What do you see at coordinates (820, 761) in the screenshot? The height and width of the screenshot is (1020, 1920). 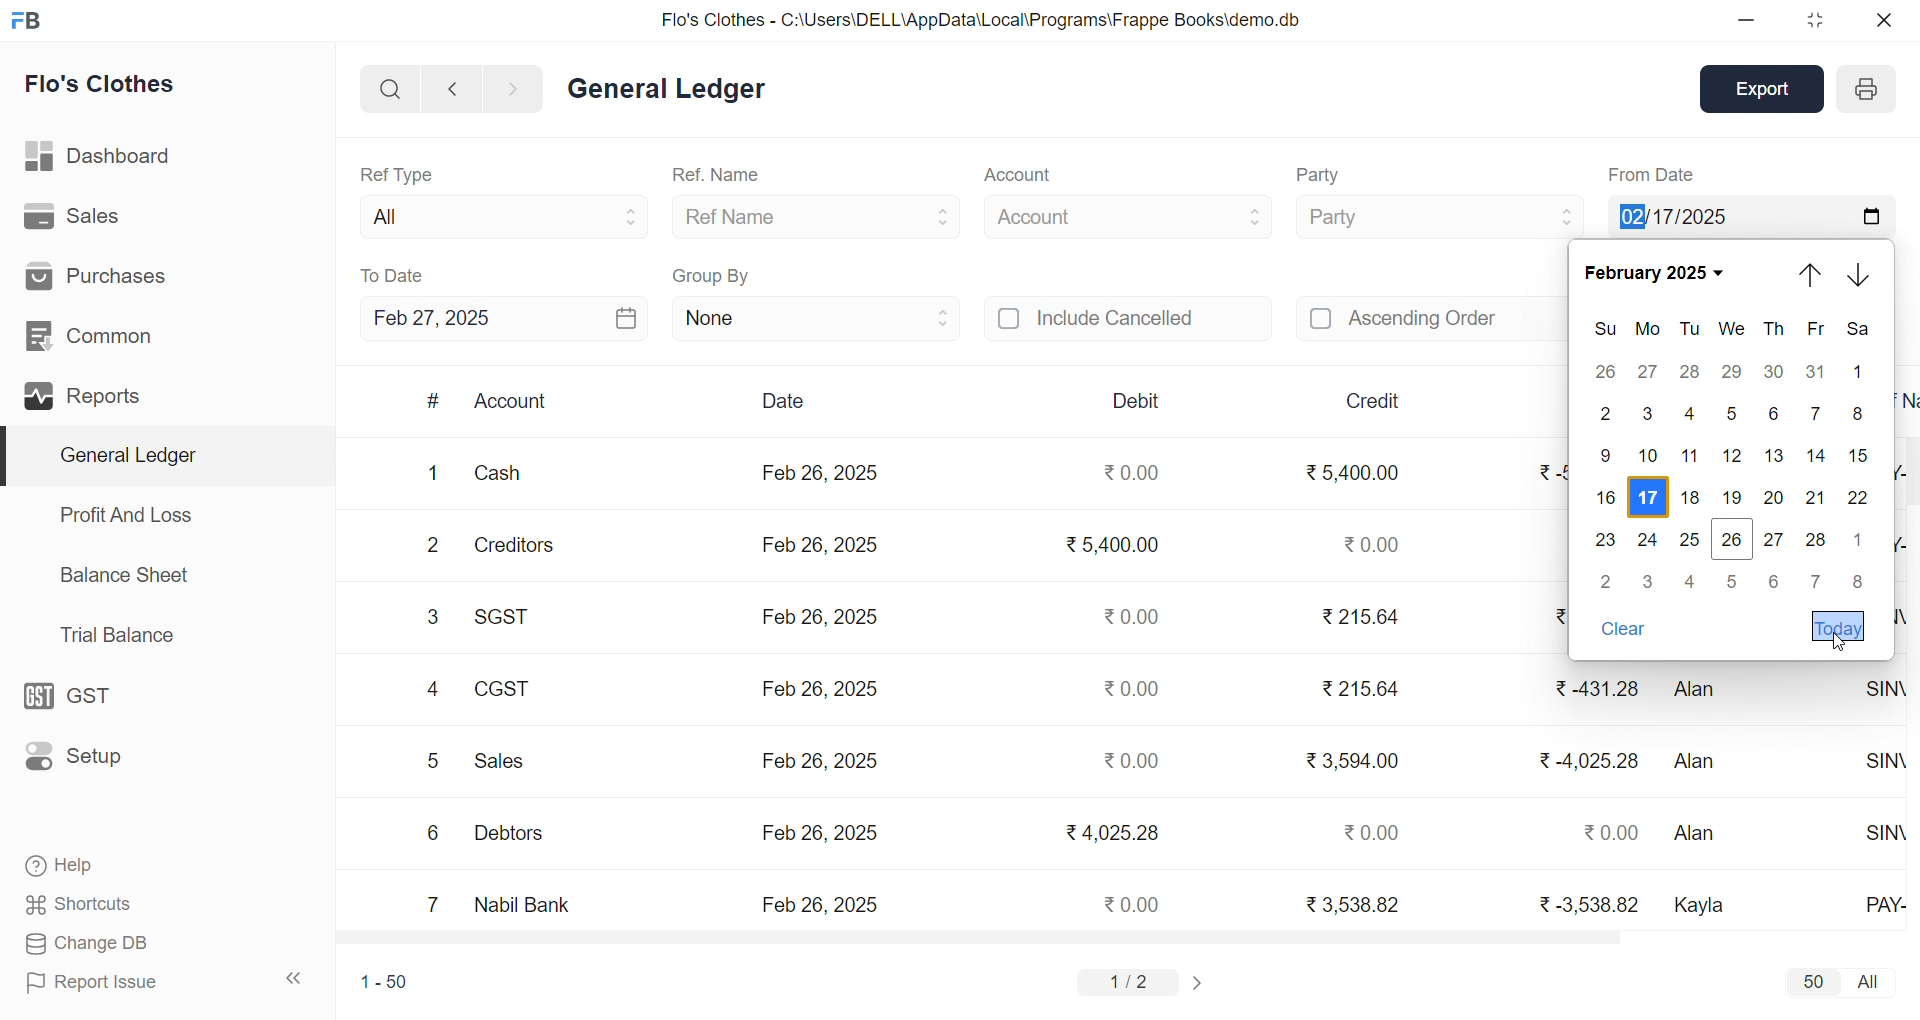 I see `Feb 26, 2025` at bounding box center [820, 761].